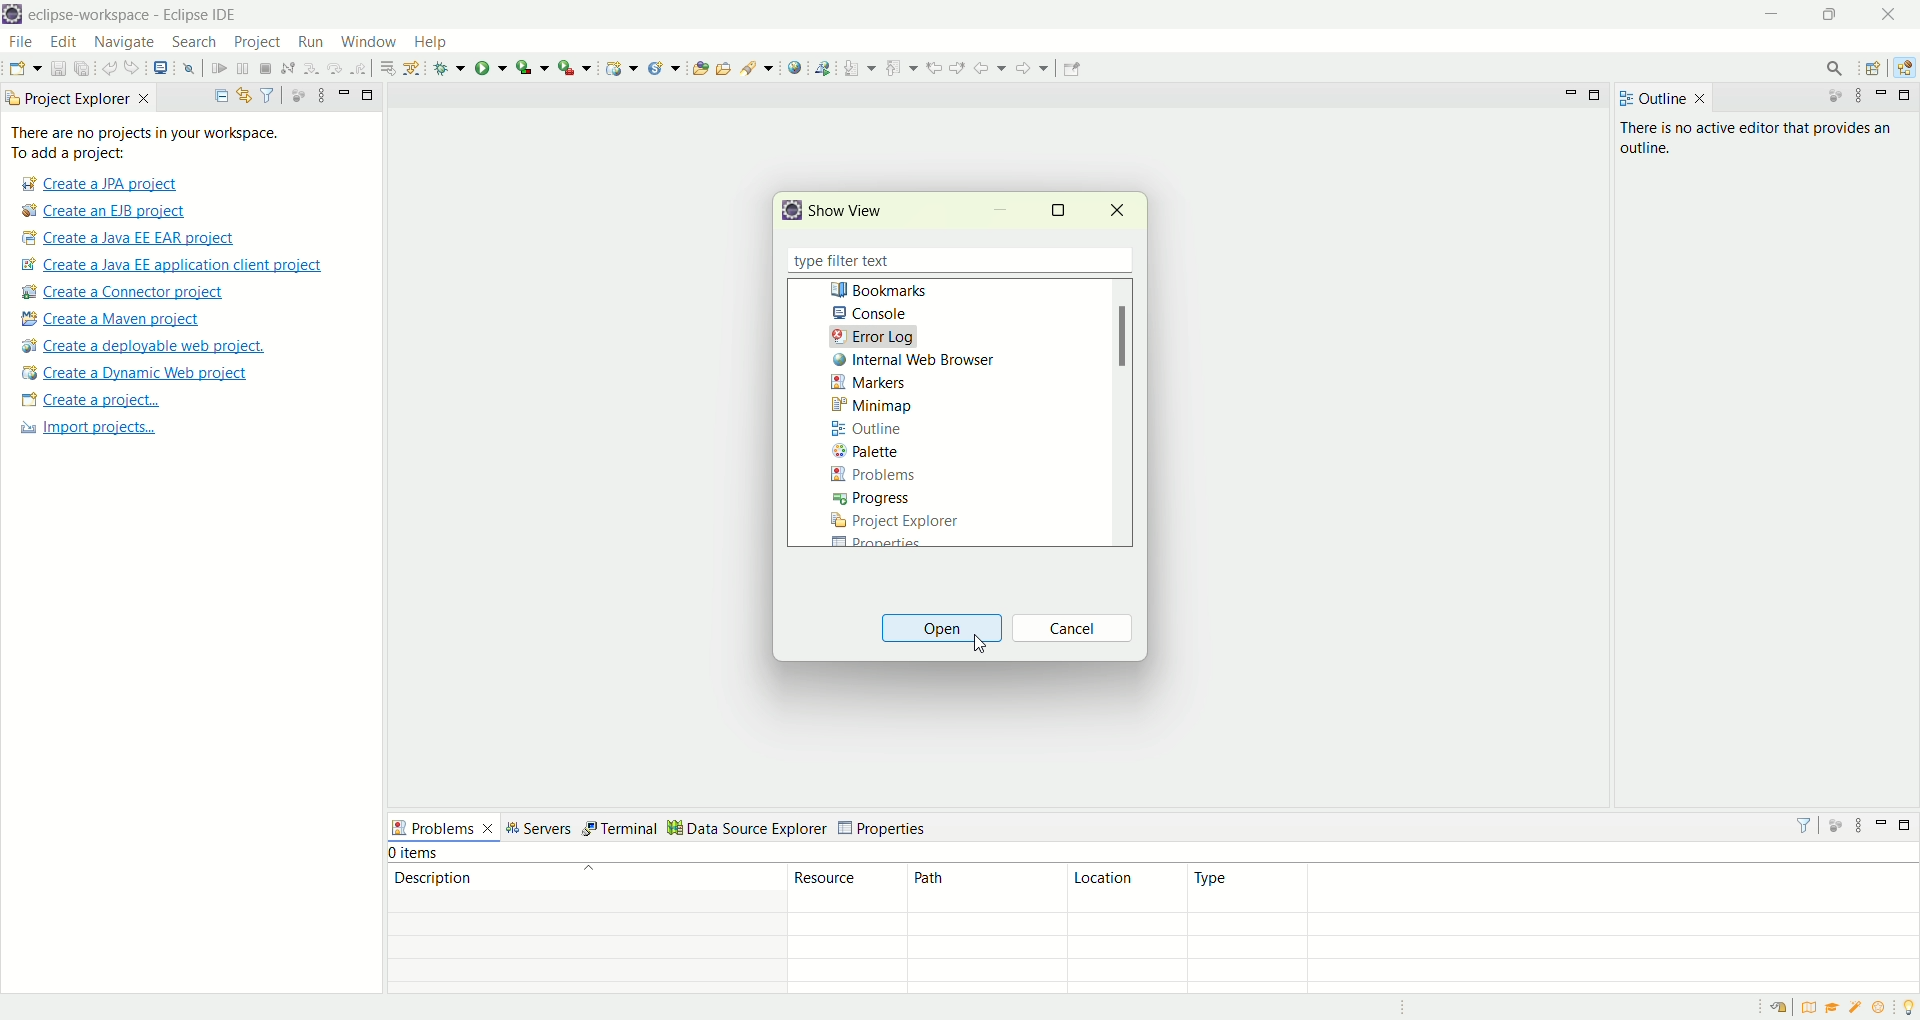 This screenshot has width=1920, height=1020. What do you see at coordinates (1060, 210) in the screenshot?
I see `maximize` at bounding box center [1060, 210].